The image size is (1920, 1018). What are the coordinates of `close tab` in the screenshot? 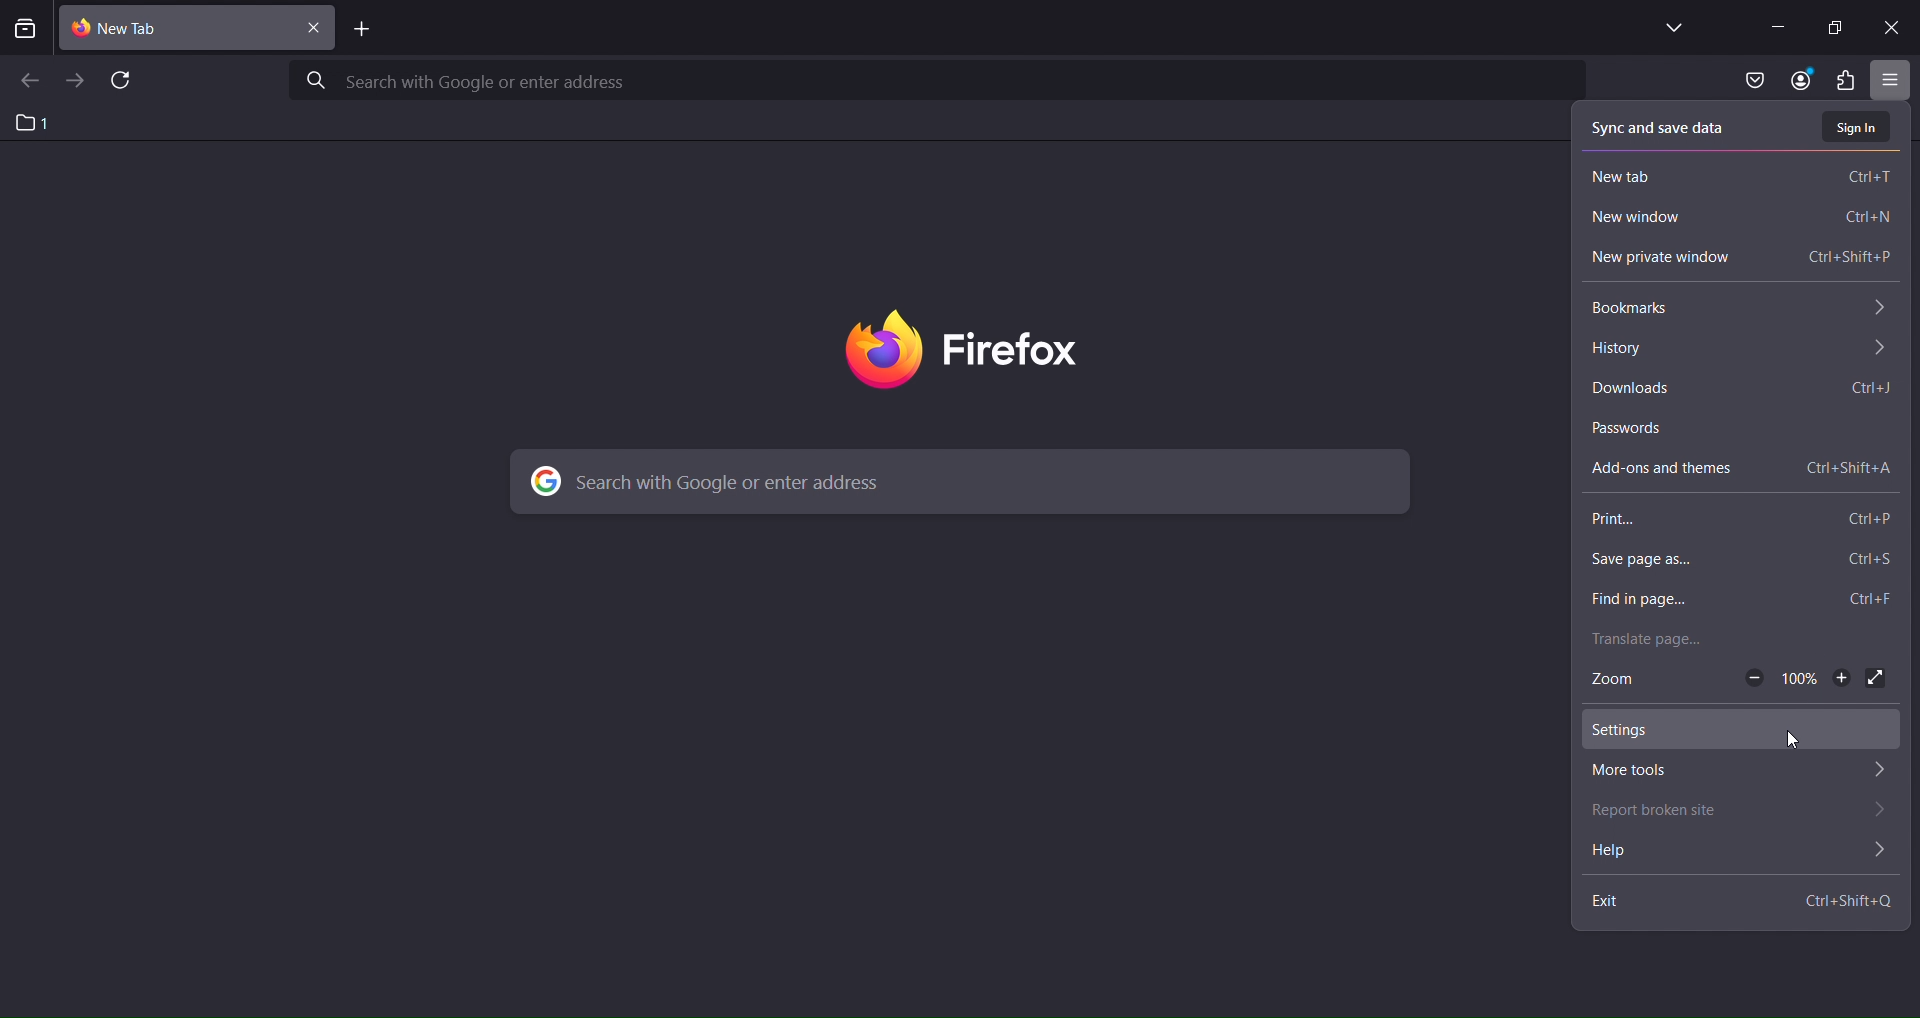 It's located at (182, 25).